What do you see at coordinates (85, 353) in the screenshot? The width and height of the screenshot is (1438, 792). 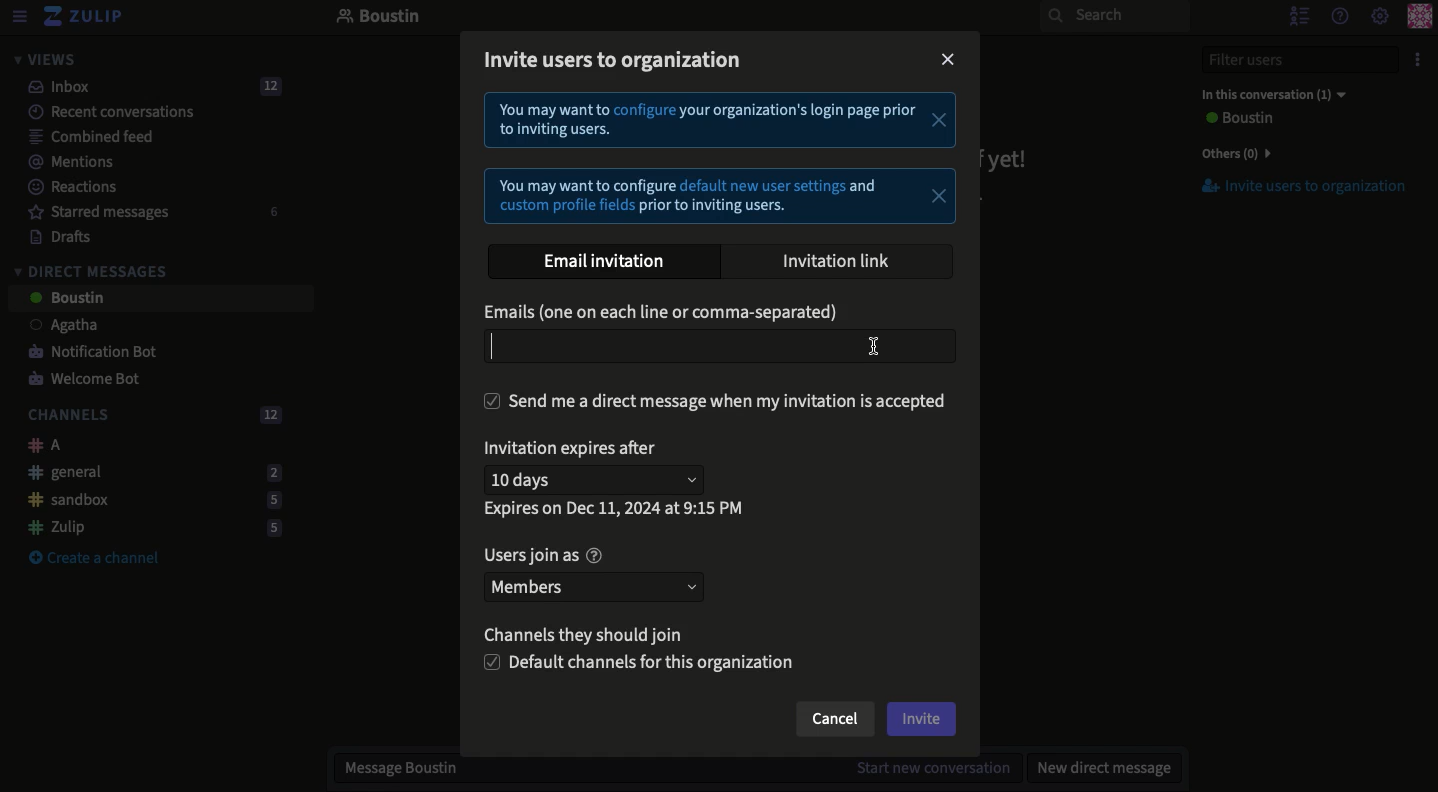 I see `Notification bot` at bounding box center [85, 353].